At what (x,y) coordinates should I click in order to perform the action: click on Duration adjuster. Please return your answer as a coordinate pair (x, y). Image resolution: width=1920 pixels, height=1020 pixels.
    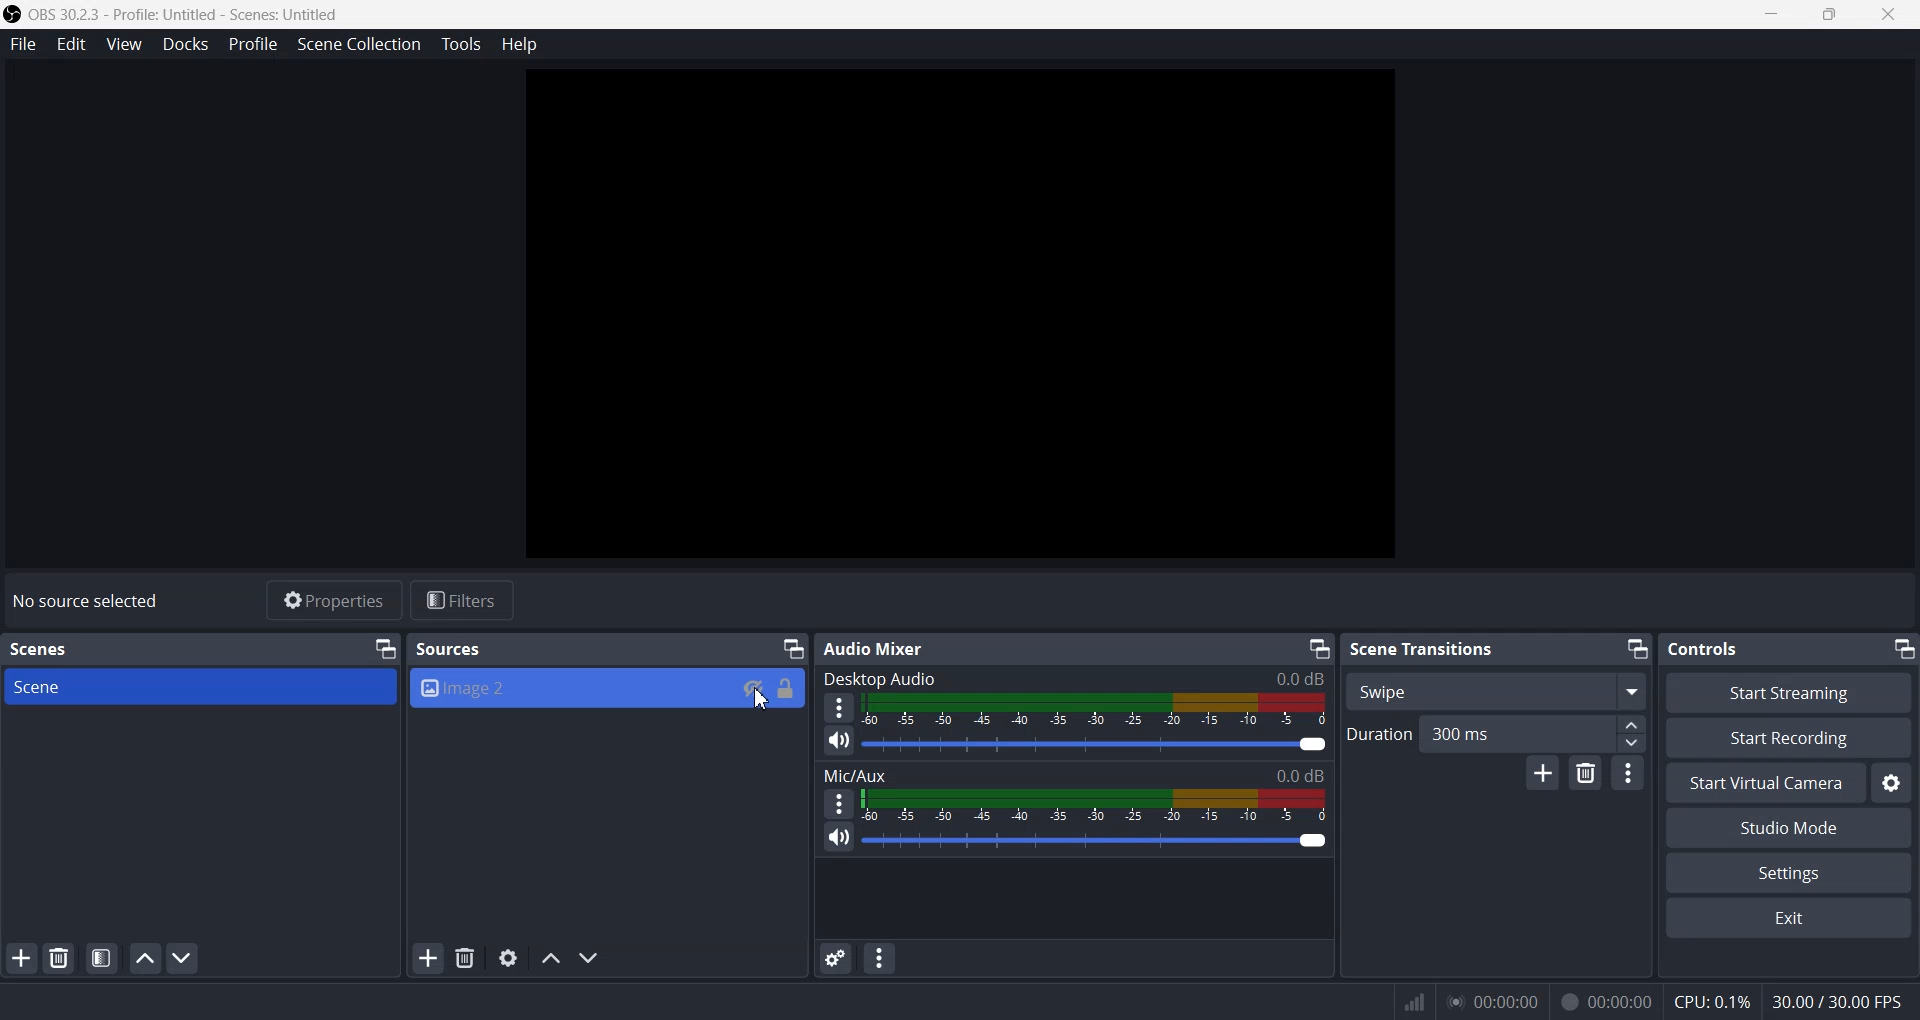
    Looking at the image, I should click on (1618, 732).